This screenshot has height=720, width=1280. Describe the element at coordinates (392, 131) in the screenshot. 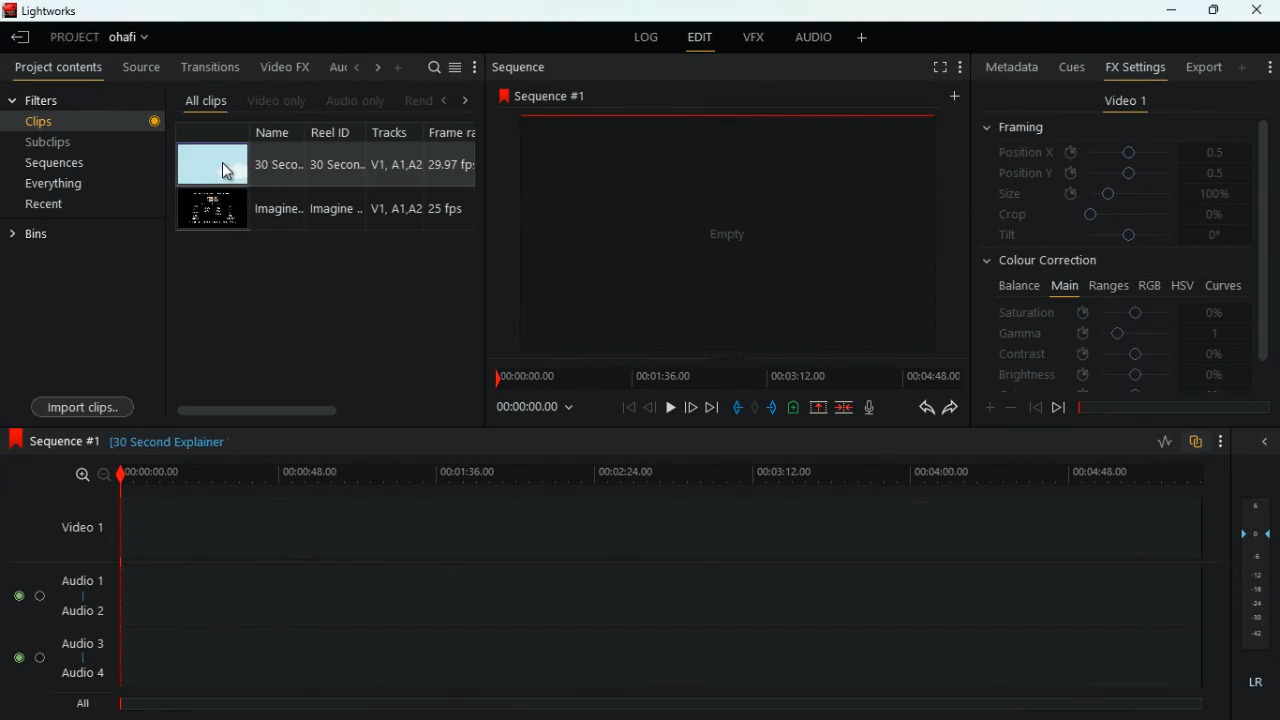

I see `tracks` at that location.